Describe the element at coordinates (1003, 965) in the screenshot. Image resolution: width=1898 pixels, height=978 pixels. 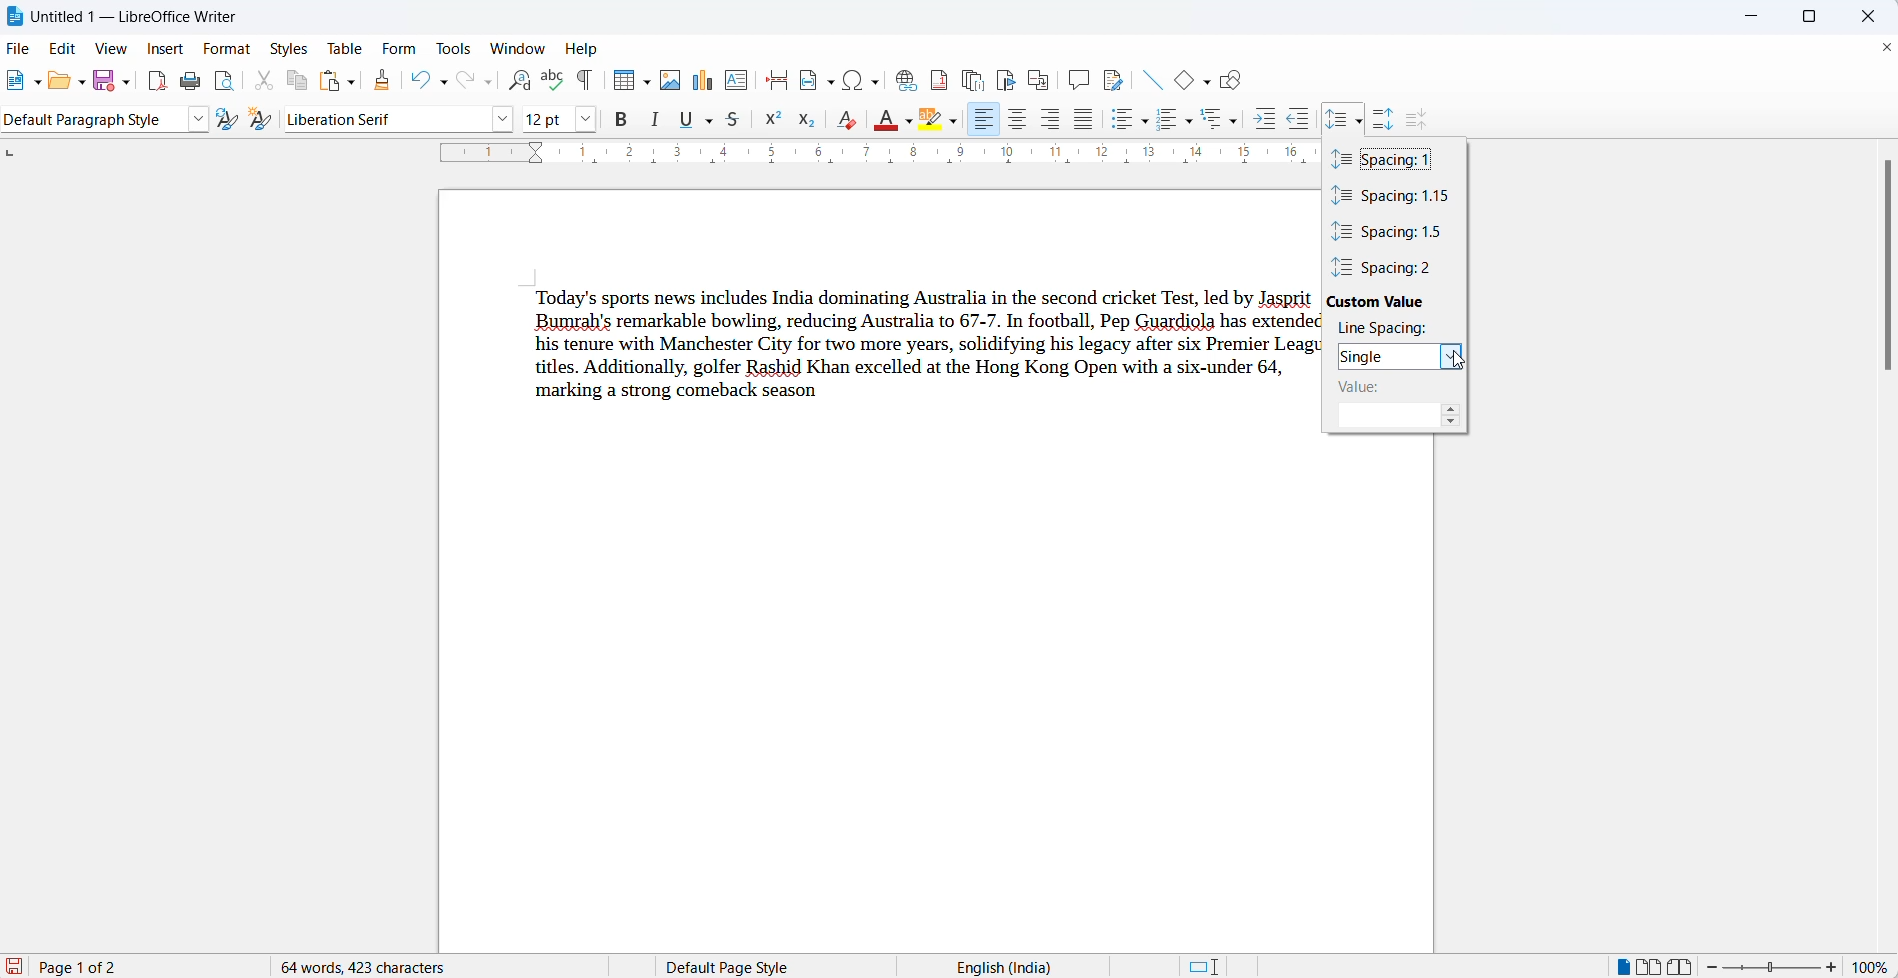
I see `text language` at that location.